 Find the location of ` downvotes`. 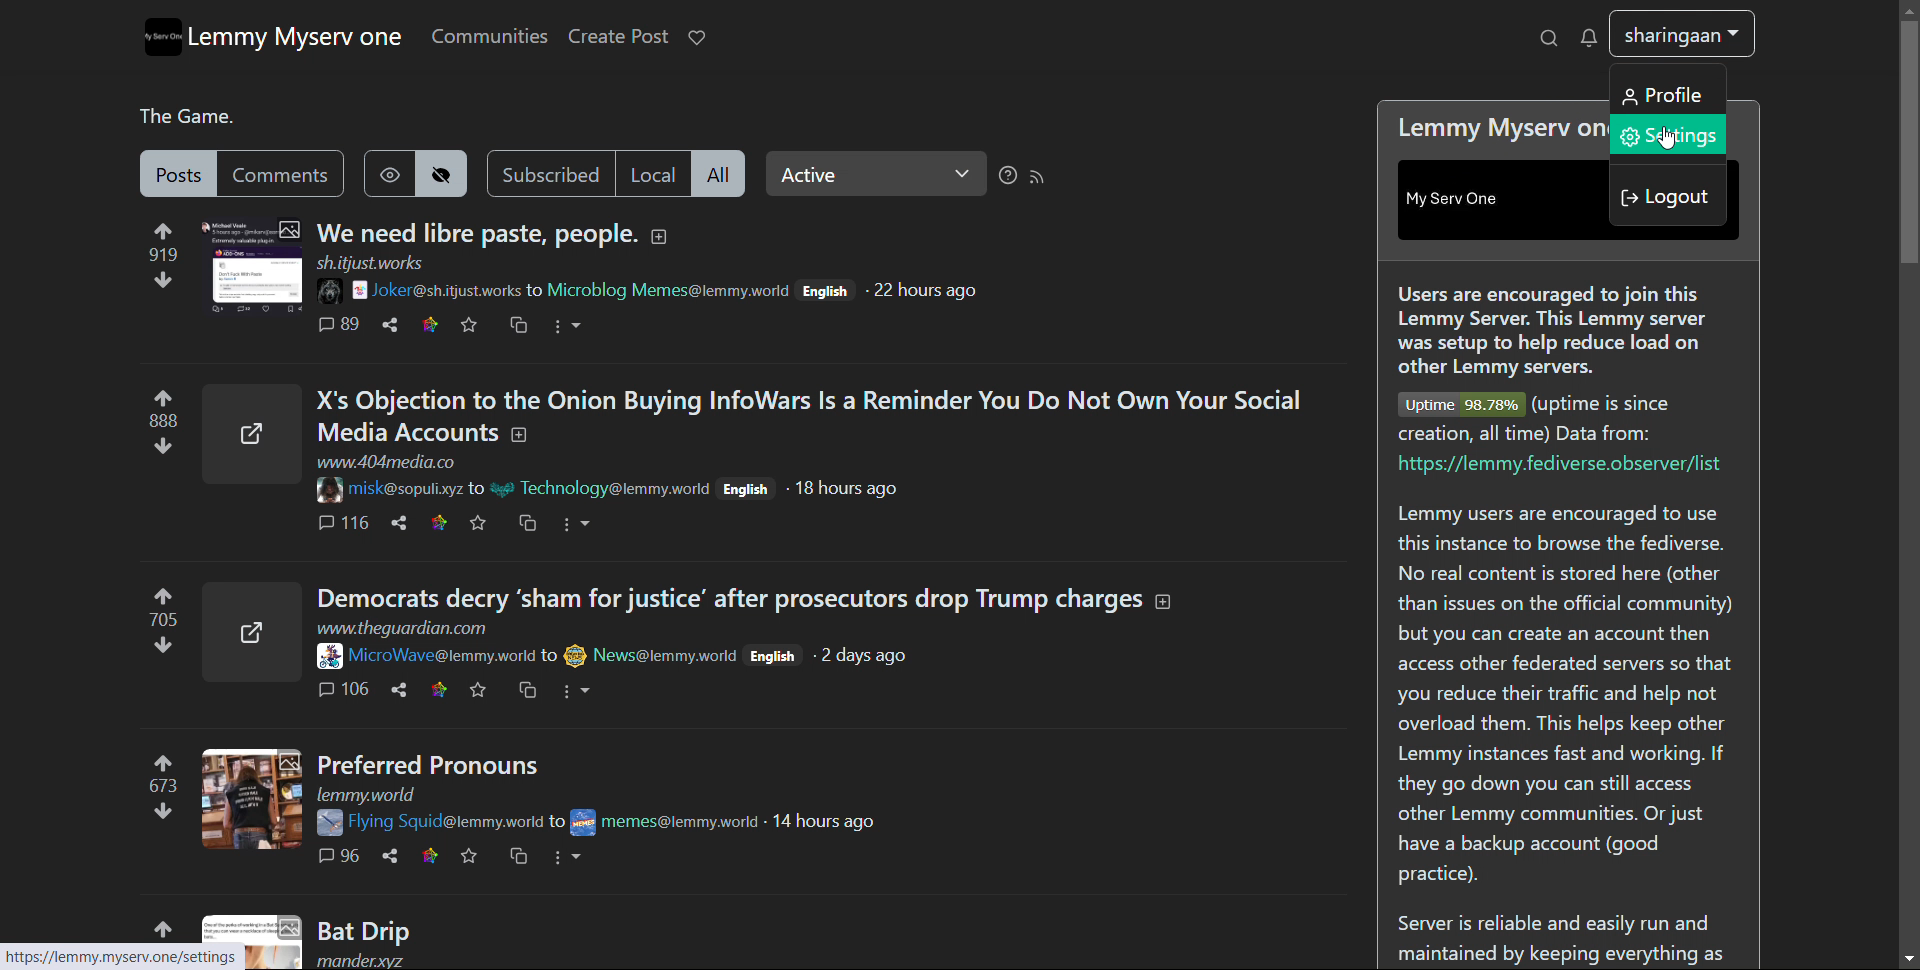

 downvotes is located at coordinates (162, 448).